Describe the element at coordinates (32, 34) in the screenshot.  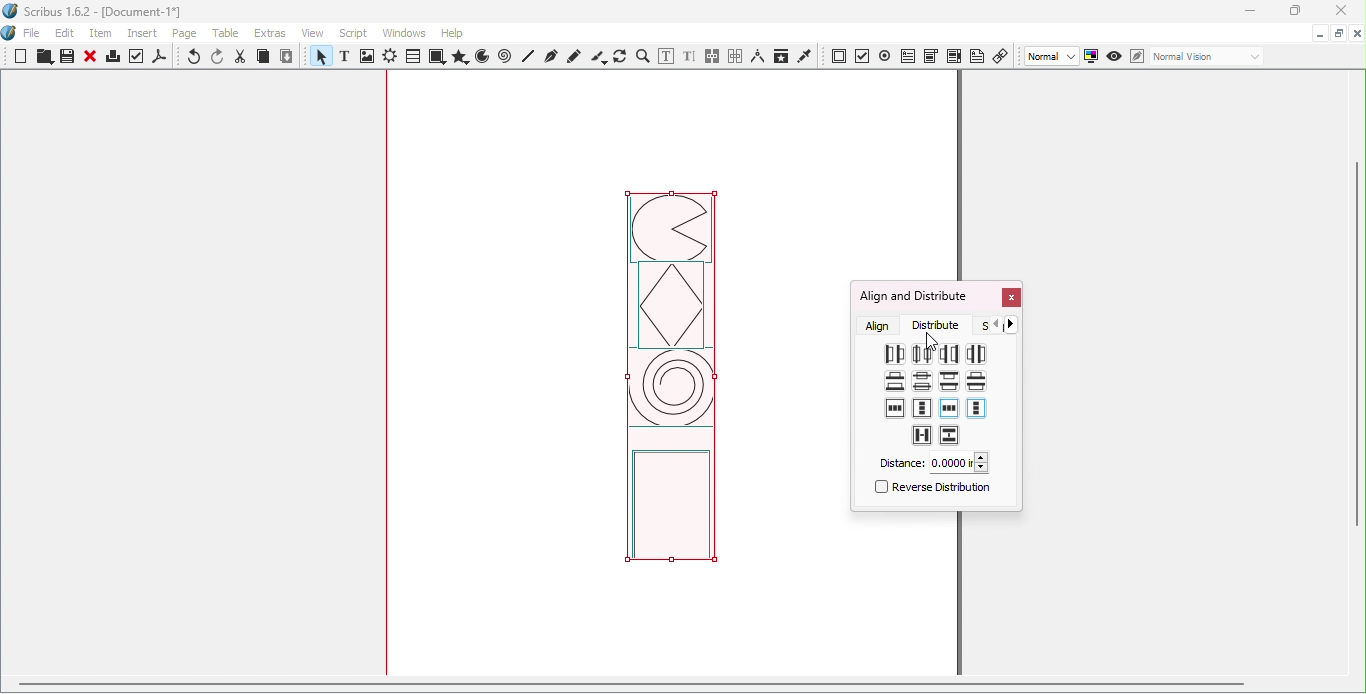
I see `File` at that location.